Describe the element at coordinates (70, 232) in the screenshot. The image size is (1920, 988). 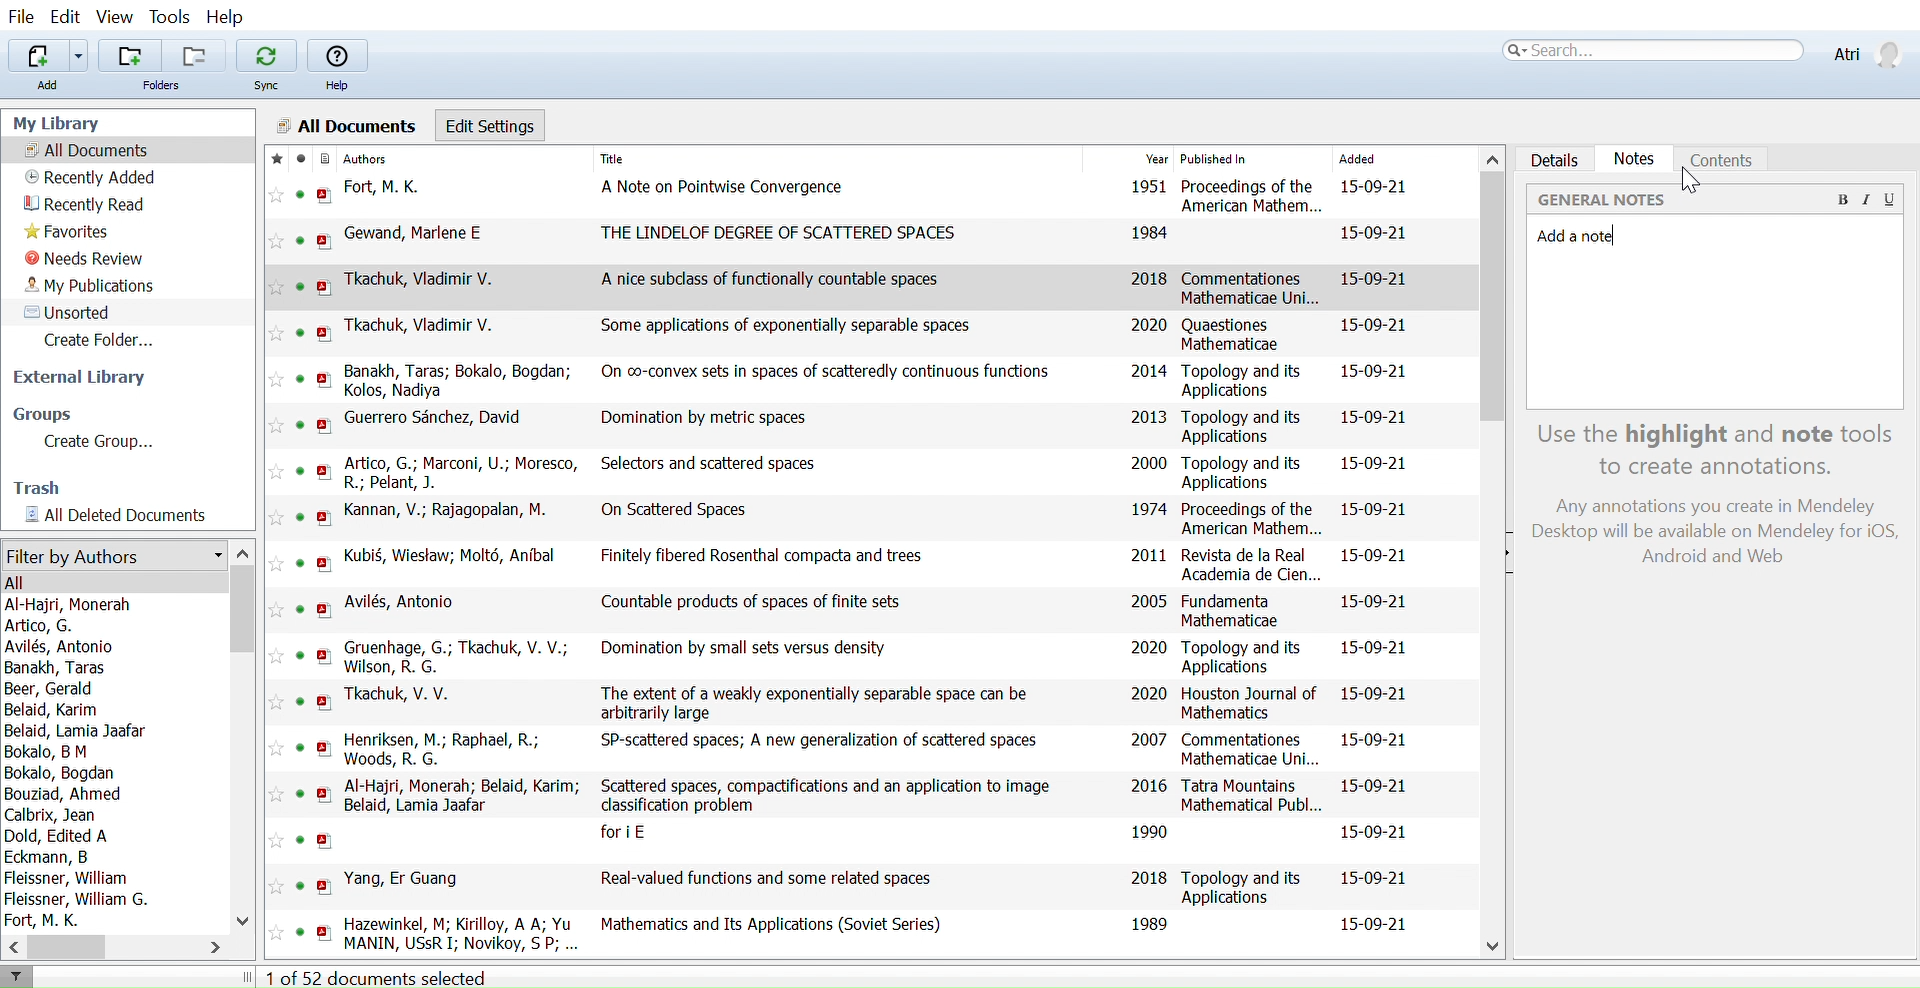
I see `Favorites` at that location.